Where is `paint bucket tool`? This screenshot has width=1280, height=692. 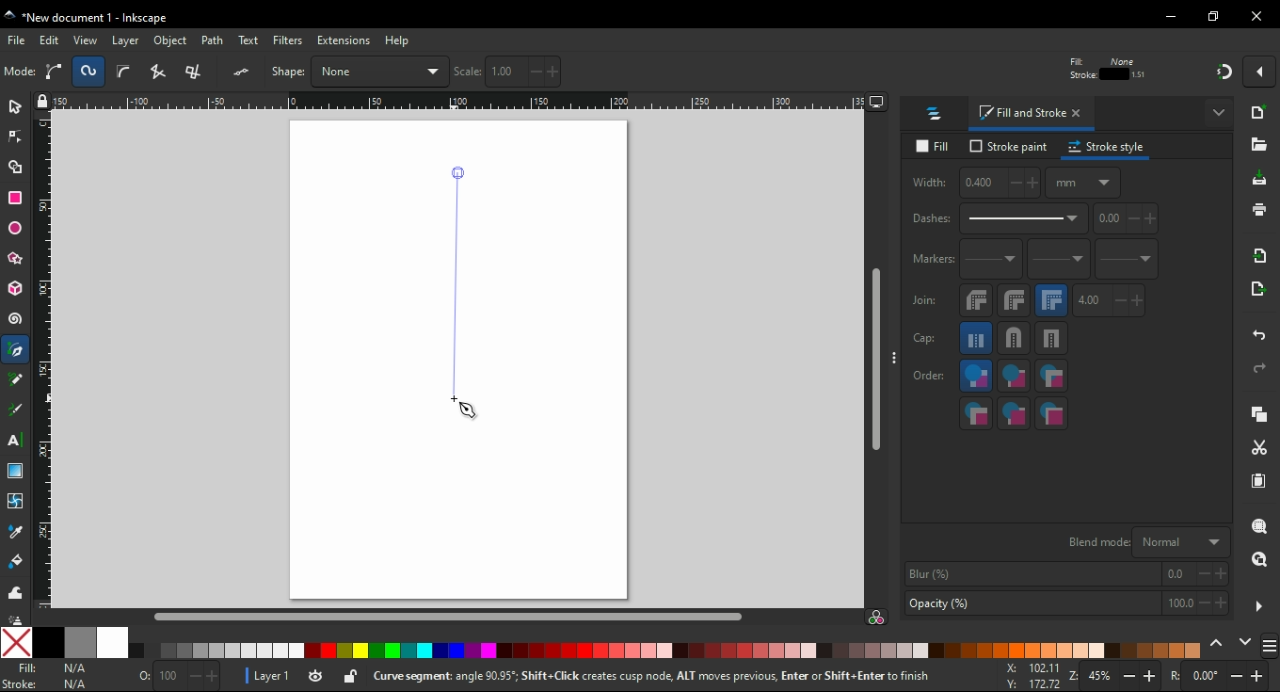 paint bucket tool is located at coordinates (19, 561).